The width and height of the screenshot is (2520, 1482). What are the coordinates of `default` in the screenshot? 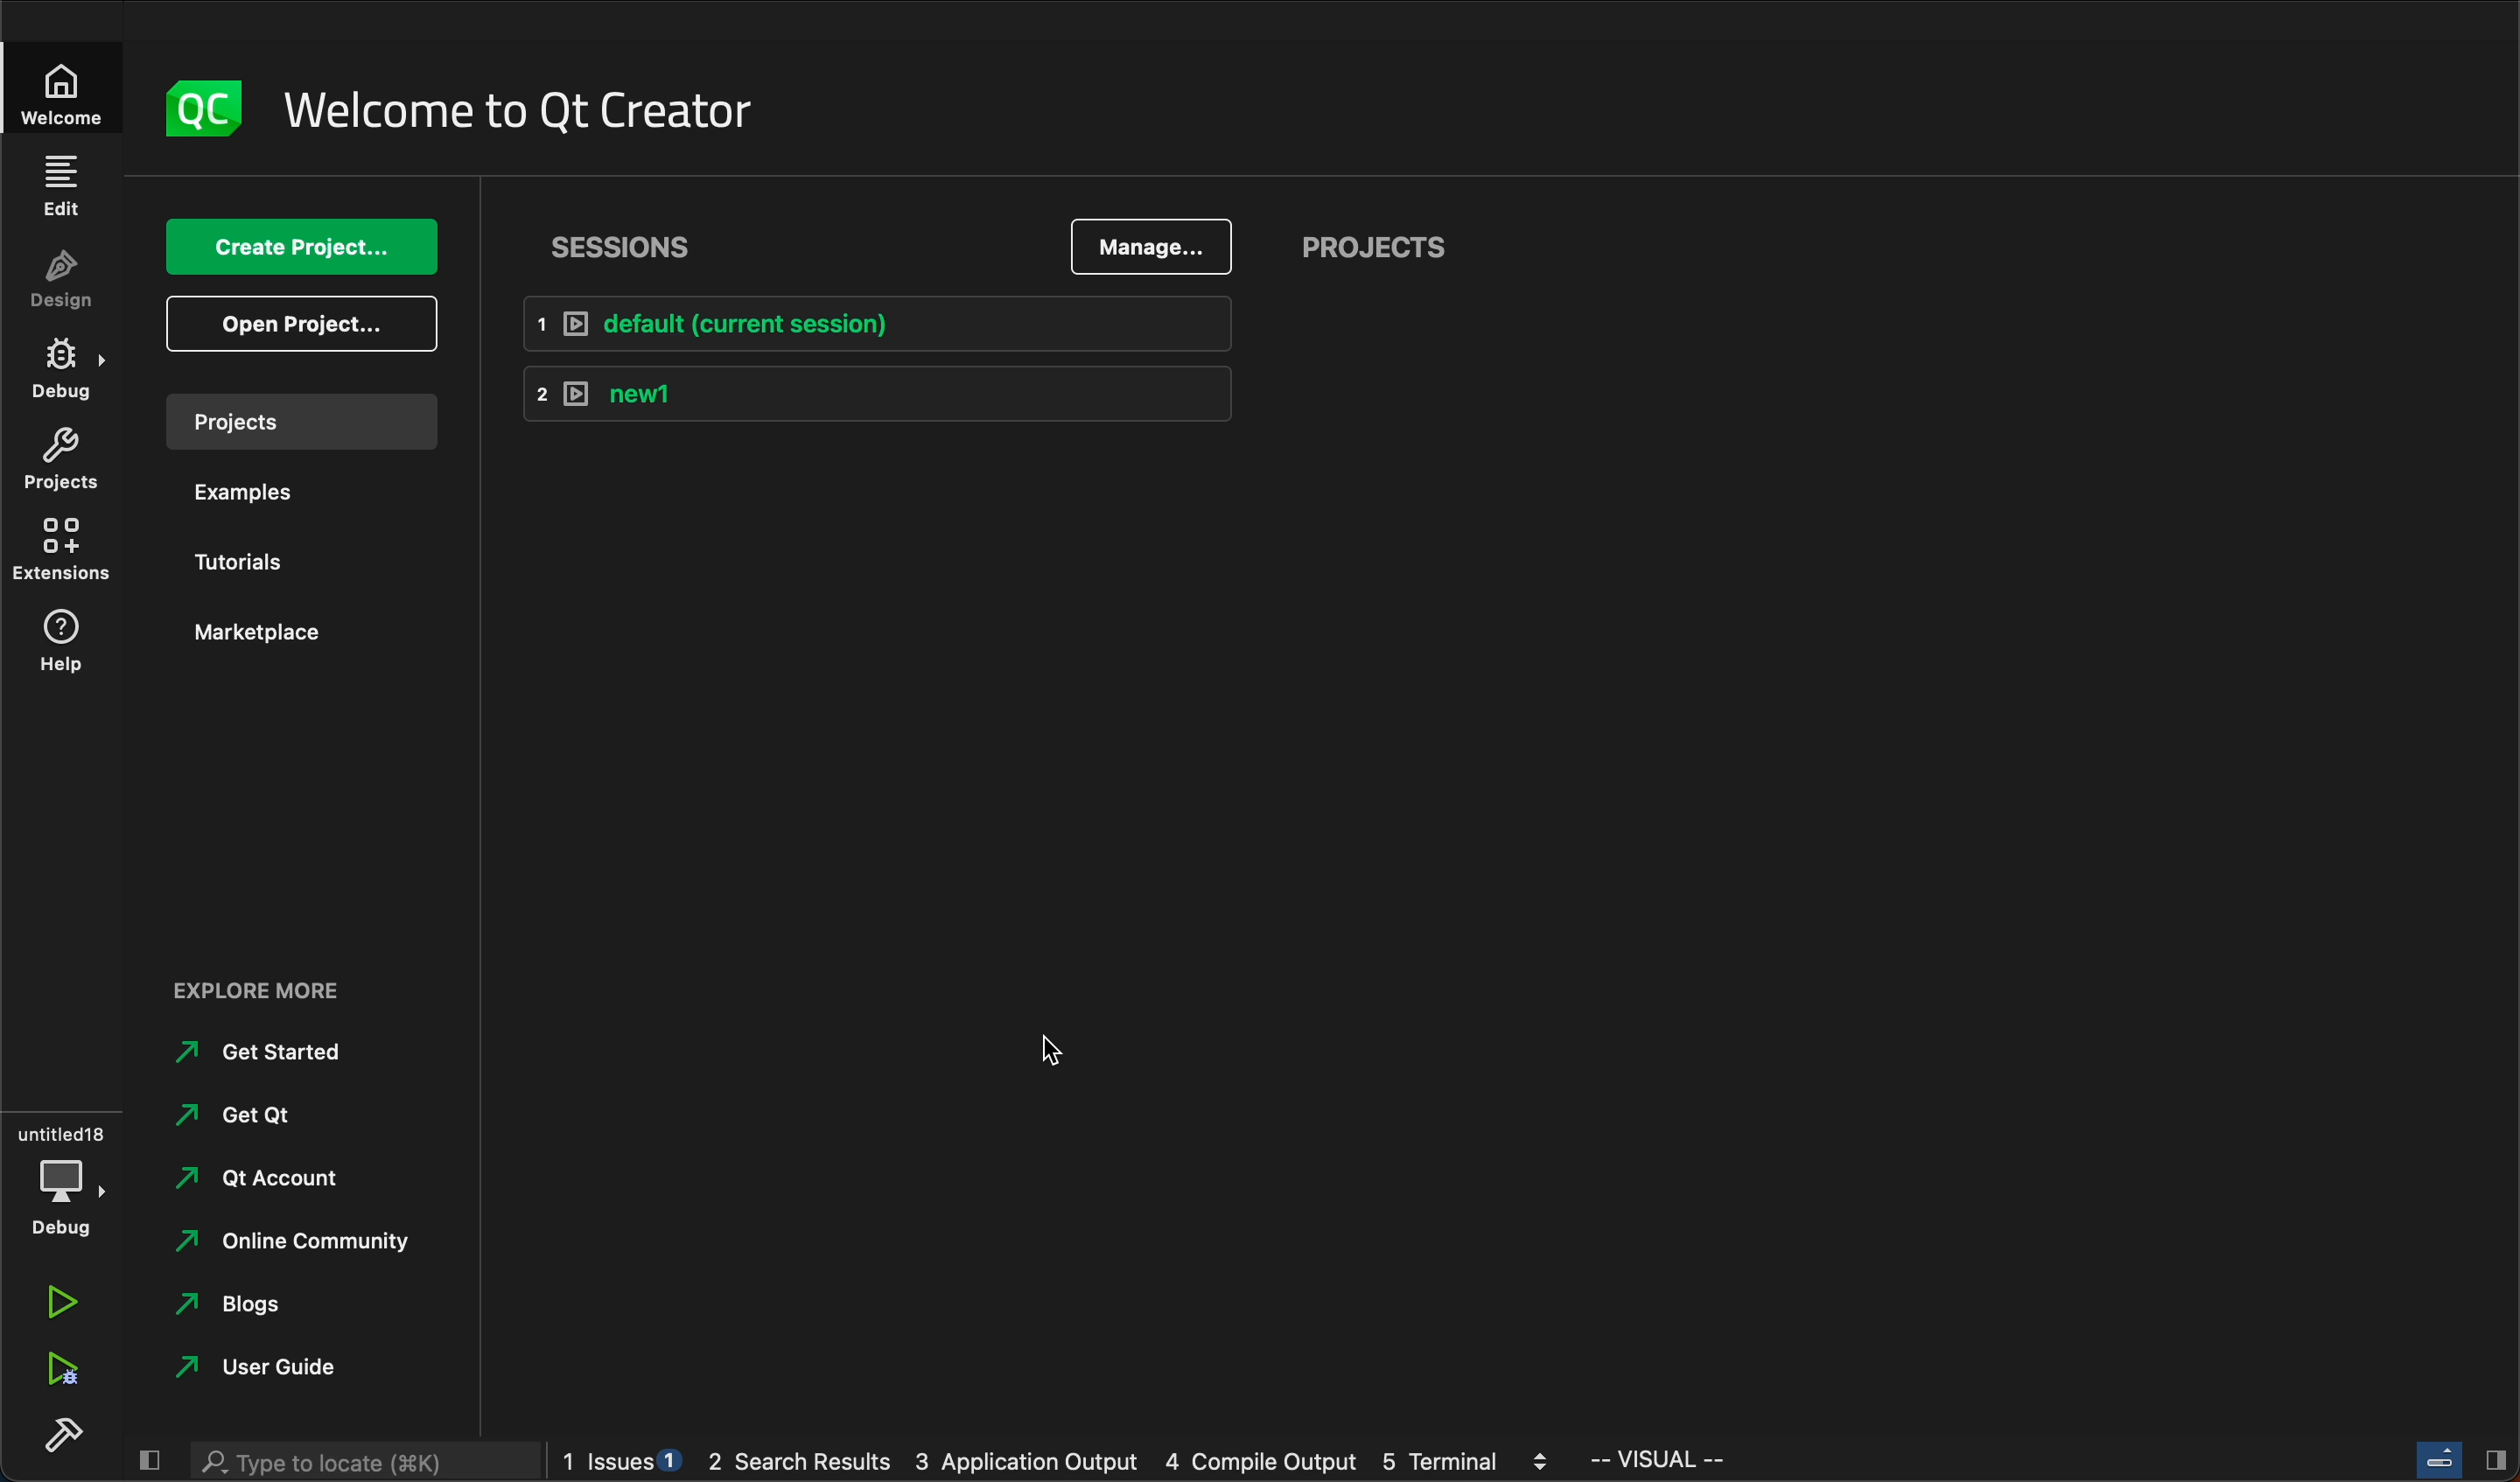 It's located at (883, 323).